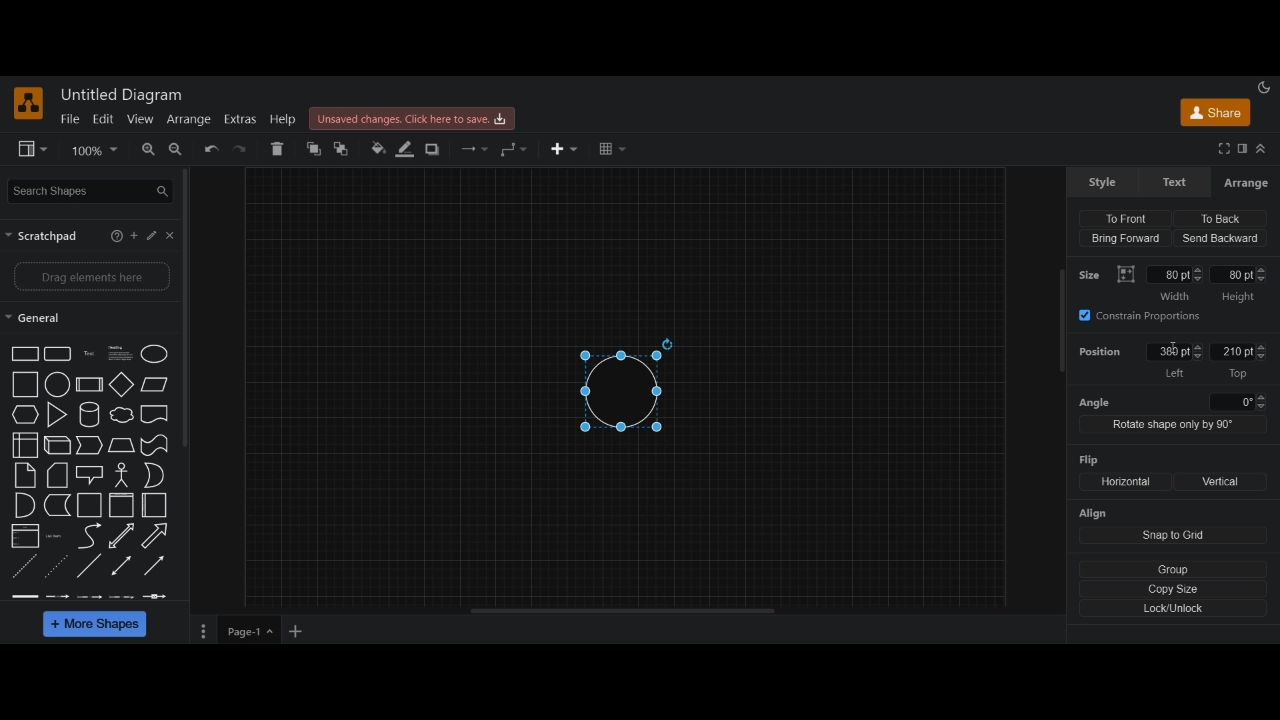 This screenshot has width=1280, height=720. What do you see at coordinates (612, 150) in the screenshot?
I see `table` at bounding box center [612, 150].